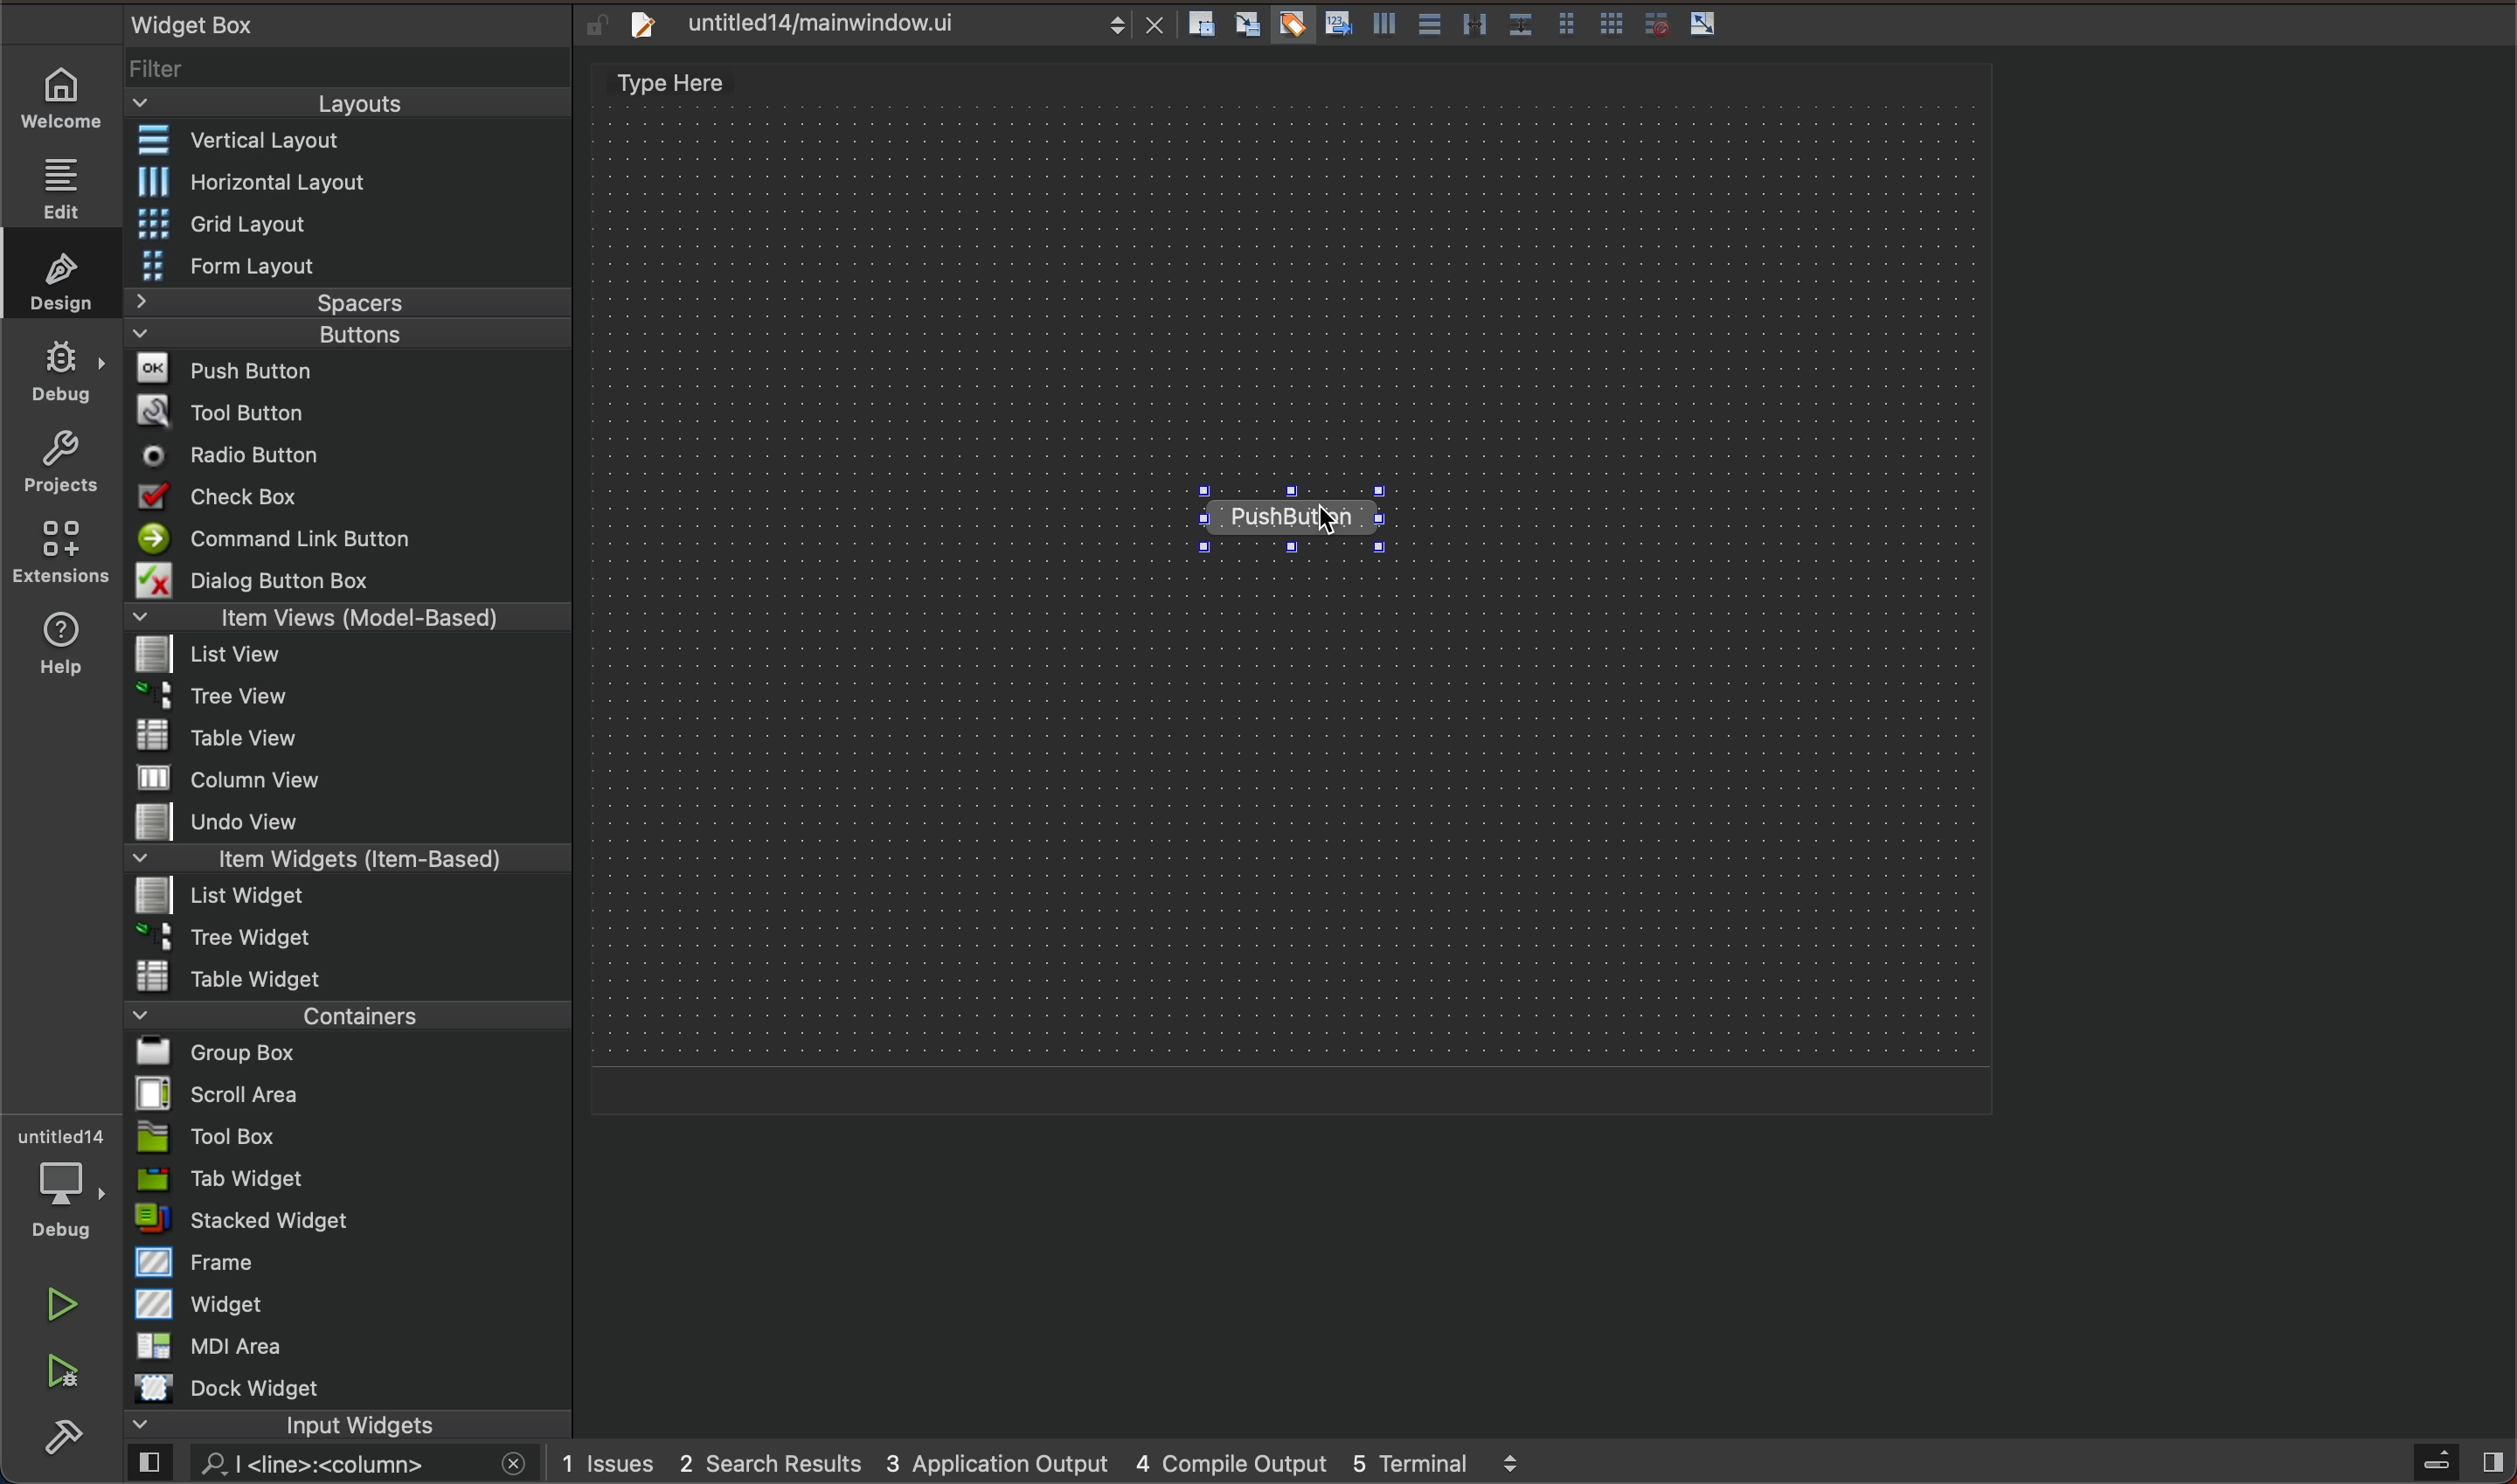 This screenshot has width=2517, height=1484. What do you see at coordinates (358, 825) in the screenshot?
I see `undo view` at bounding box center [358, 825].